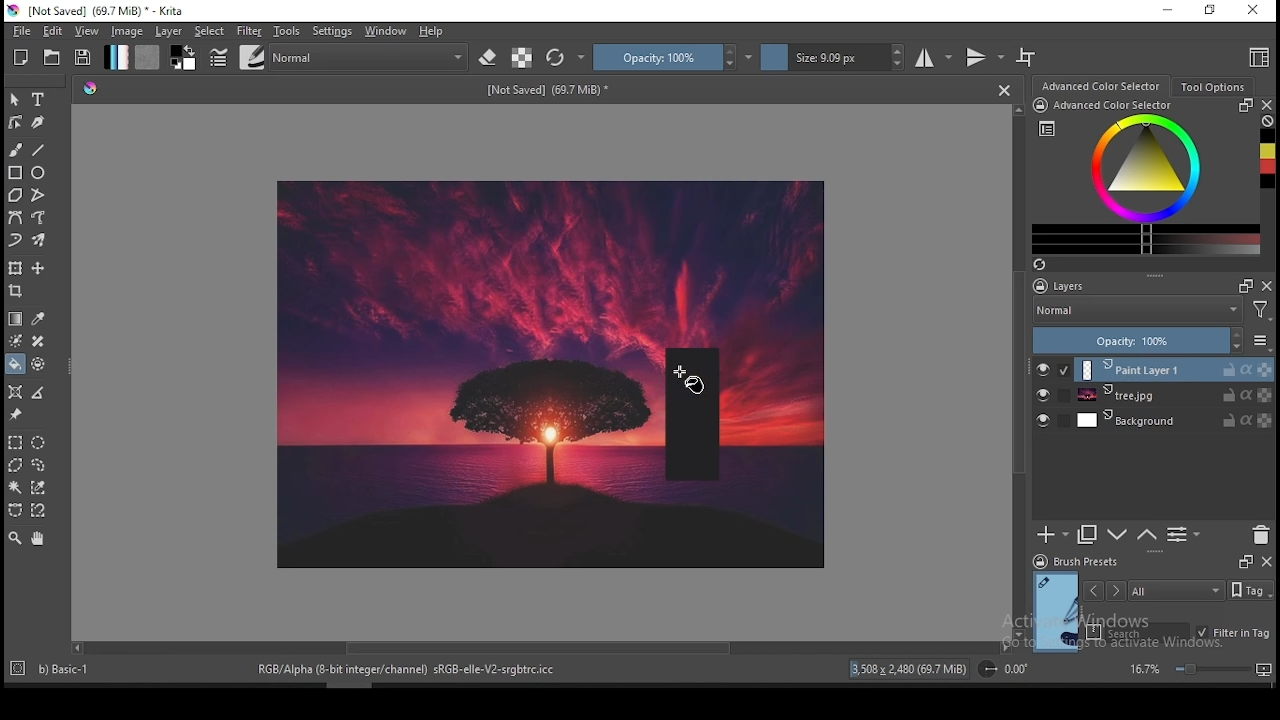 The image size is (1280, 720). I want to click on transform a layer or a selection, so click(16, 269).